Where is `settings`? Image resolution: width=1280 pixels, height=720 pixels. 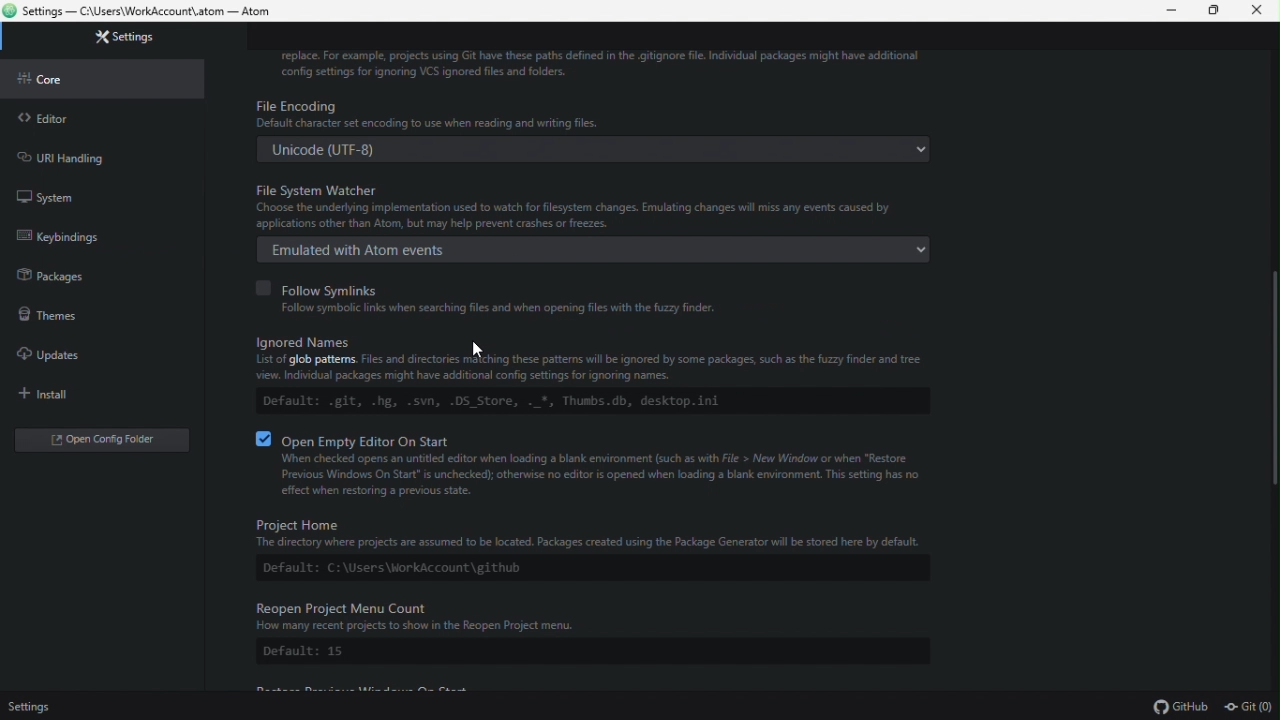
settings is located at coordinates (110, 40).